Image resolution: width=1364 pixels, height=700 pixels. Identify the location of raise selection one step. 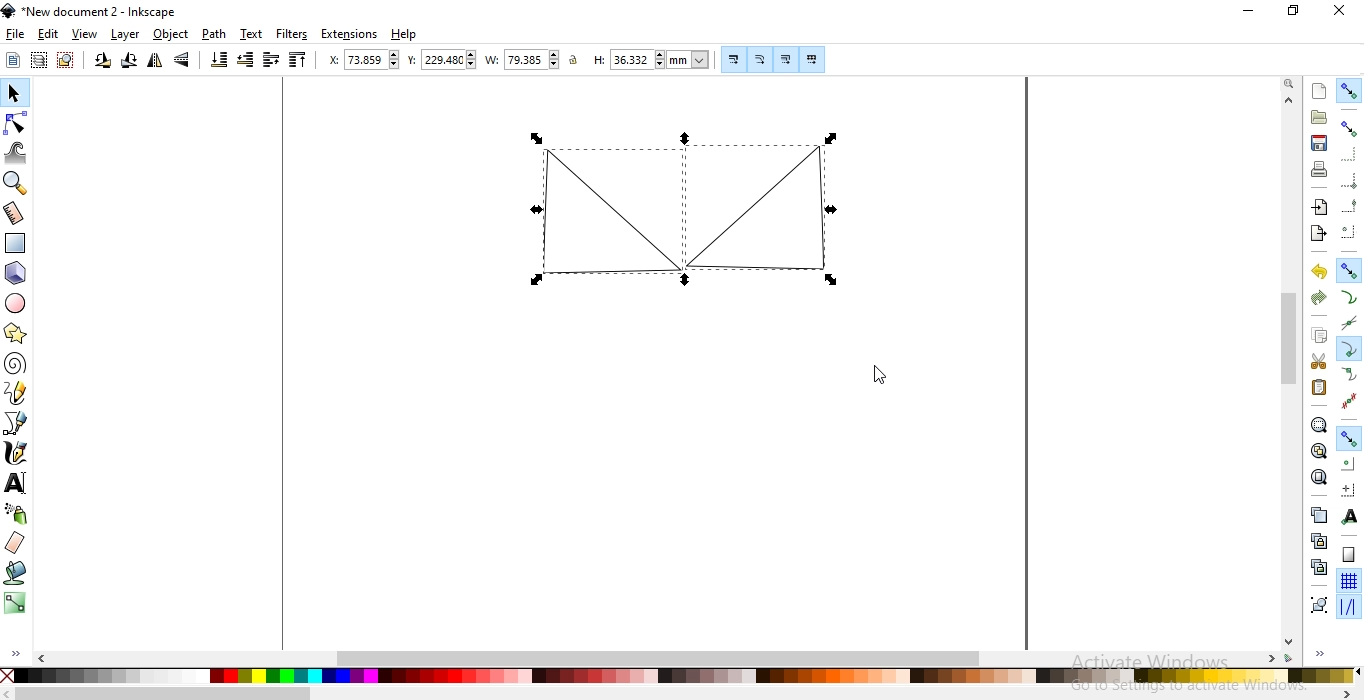
(271, 60).